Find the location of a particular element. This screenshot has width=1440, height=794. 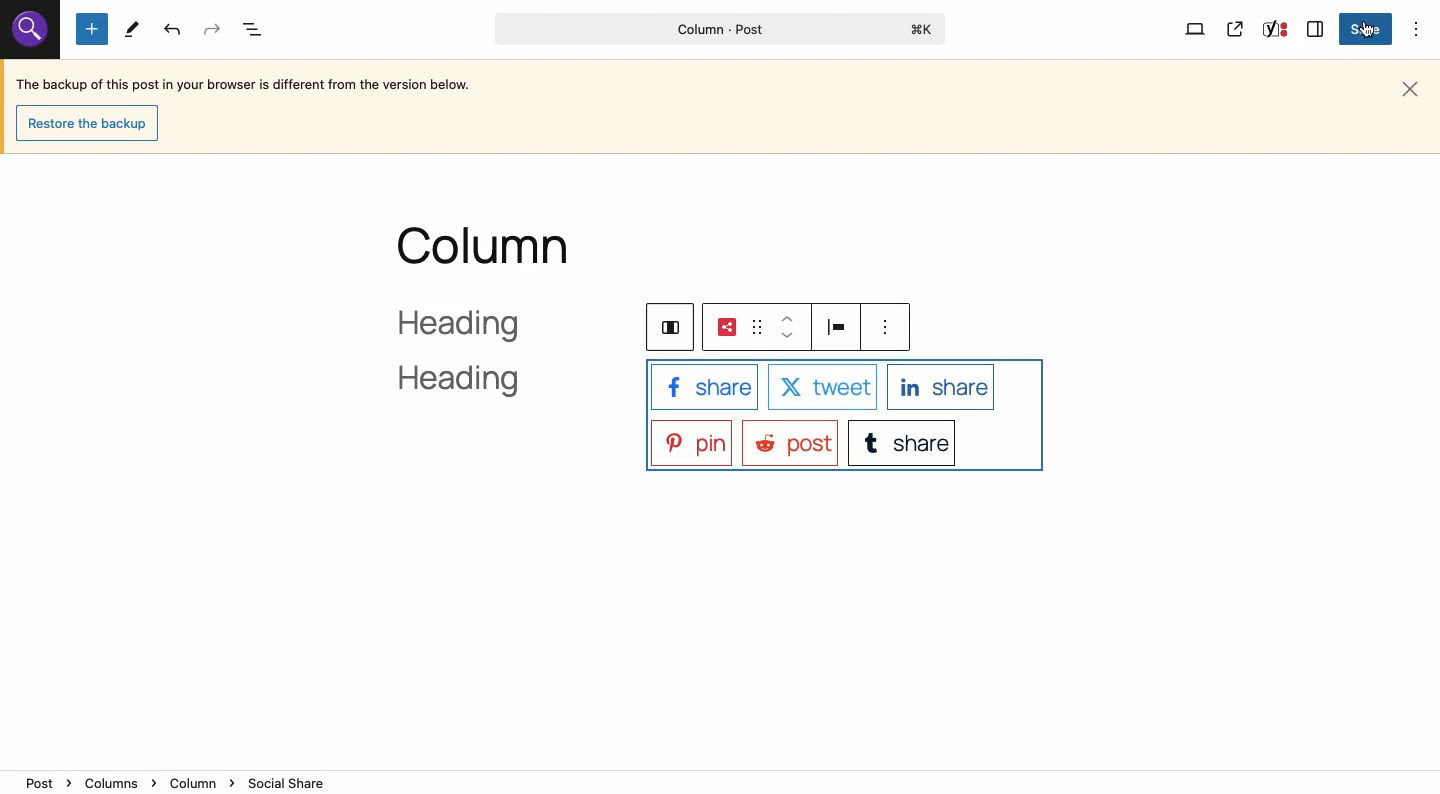

Sidebar is located at coordinates (1316, 27).